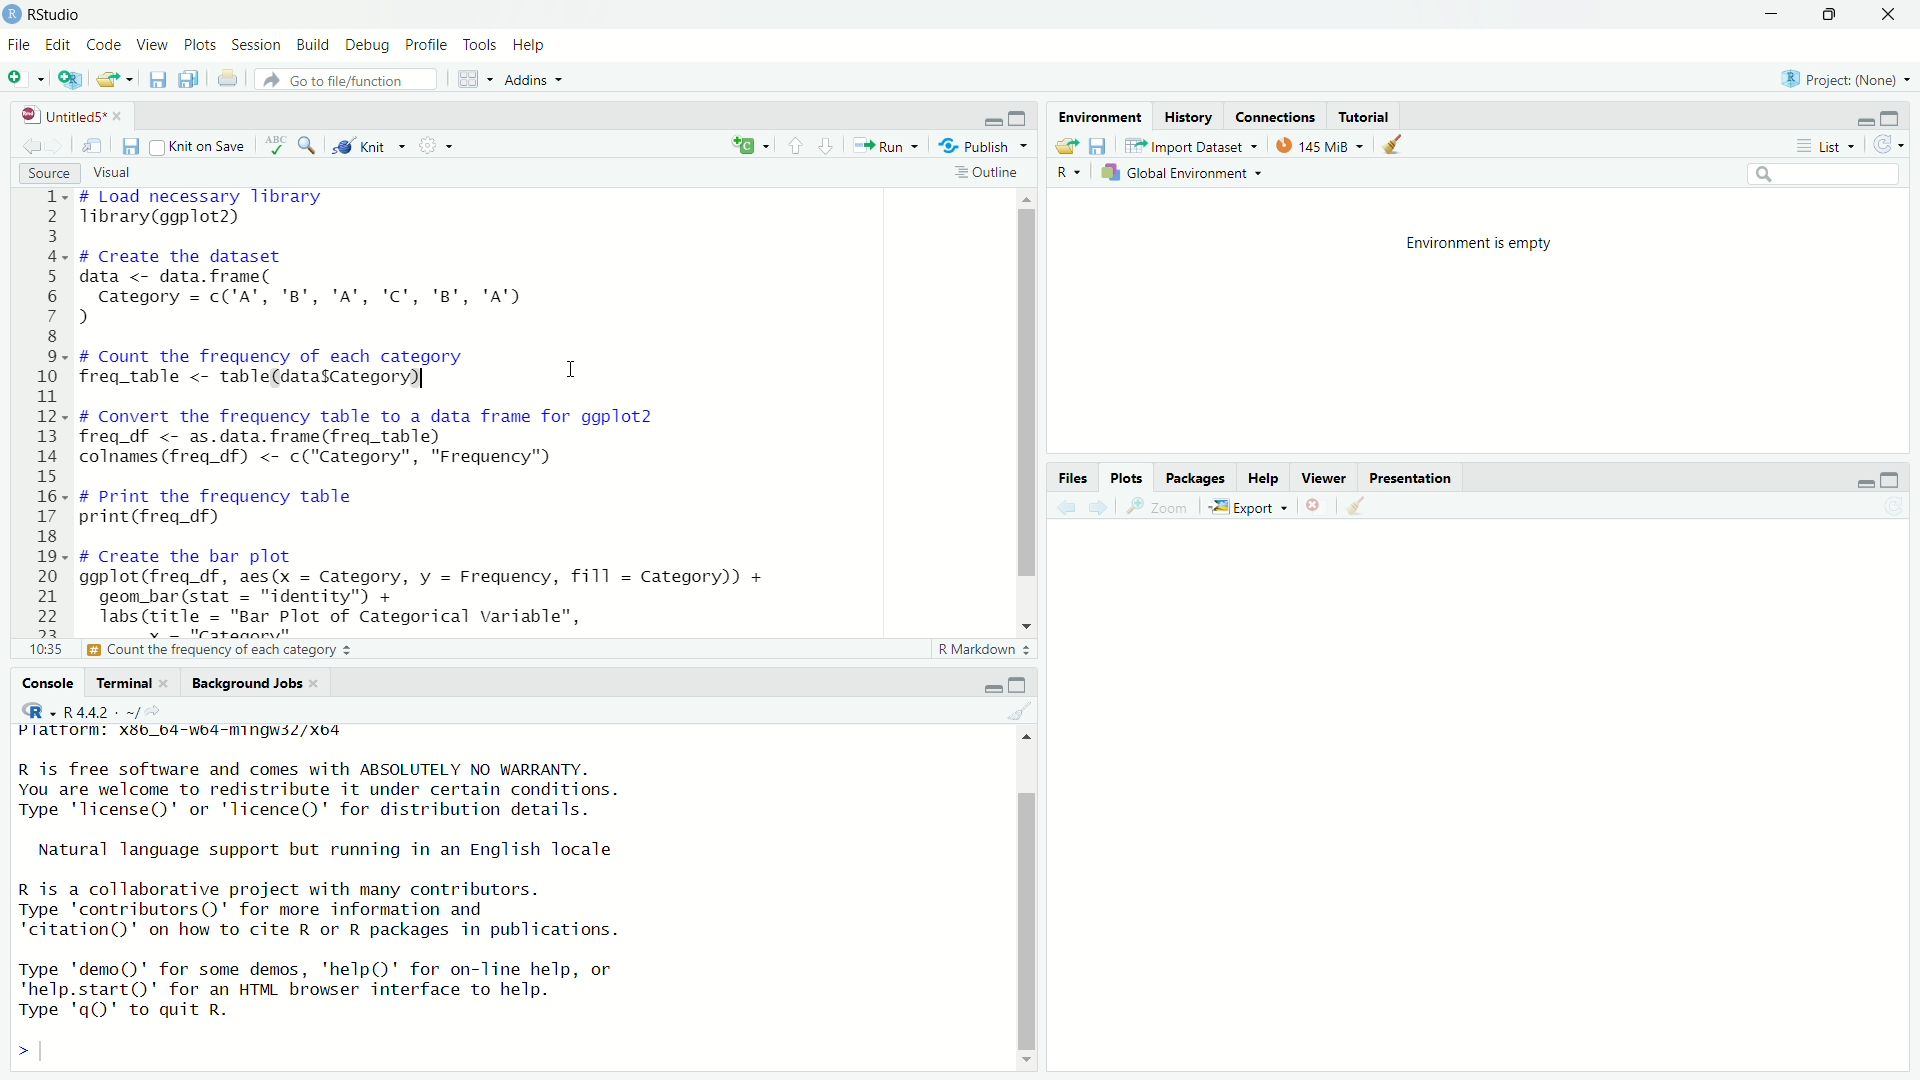 The height and width of the screenshot is (1080, 1920). What do you see at coordinates (829, 149) in the screenshot?
I see `next section` at bounding box center [829, 149].